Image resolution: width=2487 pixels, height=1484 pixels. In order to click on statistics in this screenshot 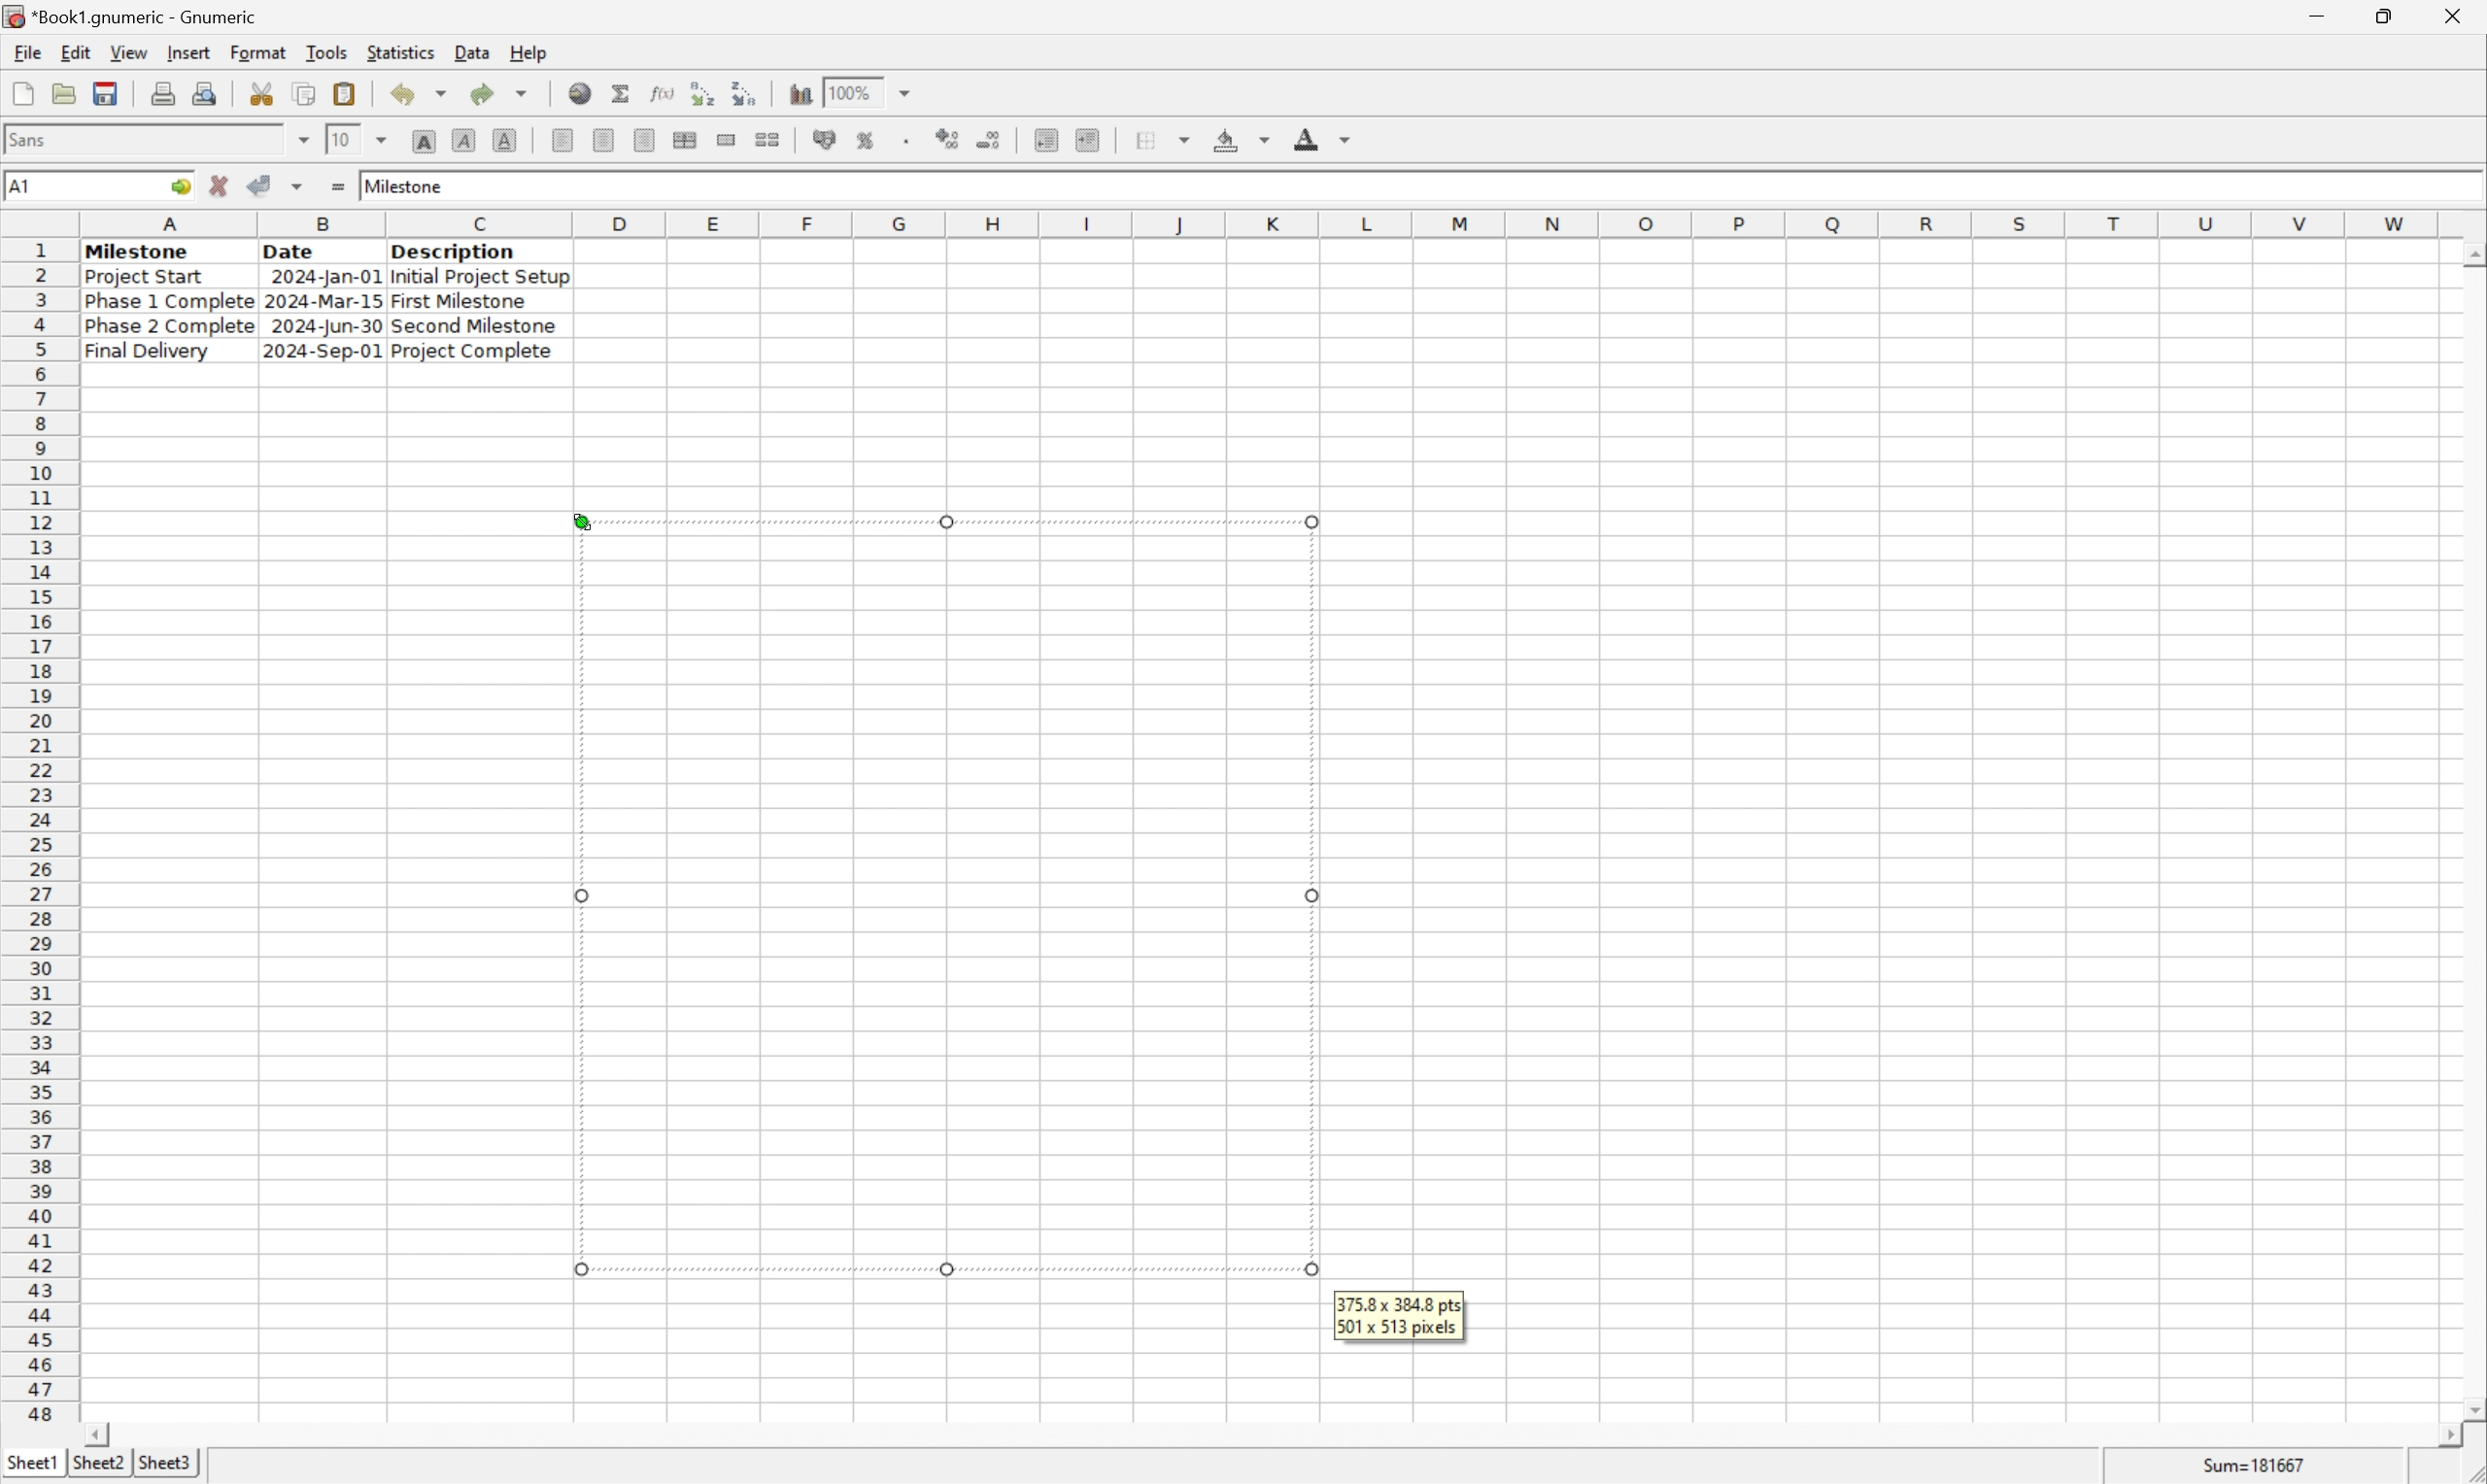, I will do `click(403, 52)`.